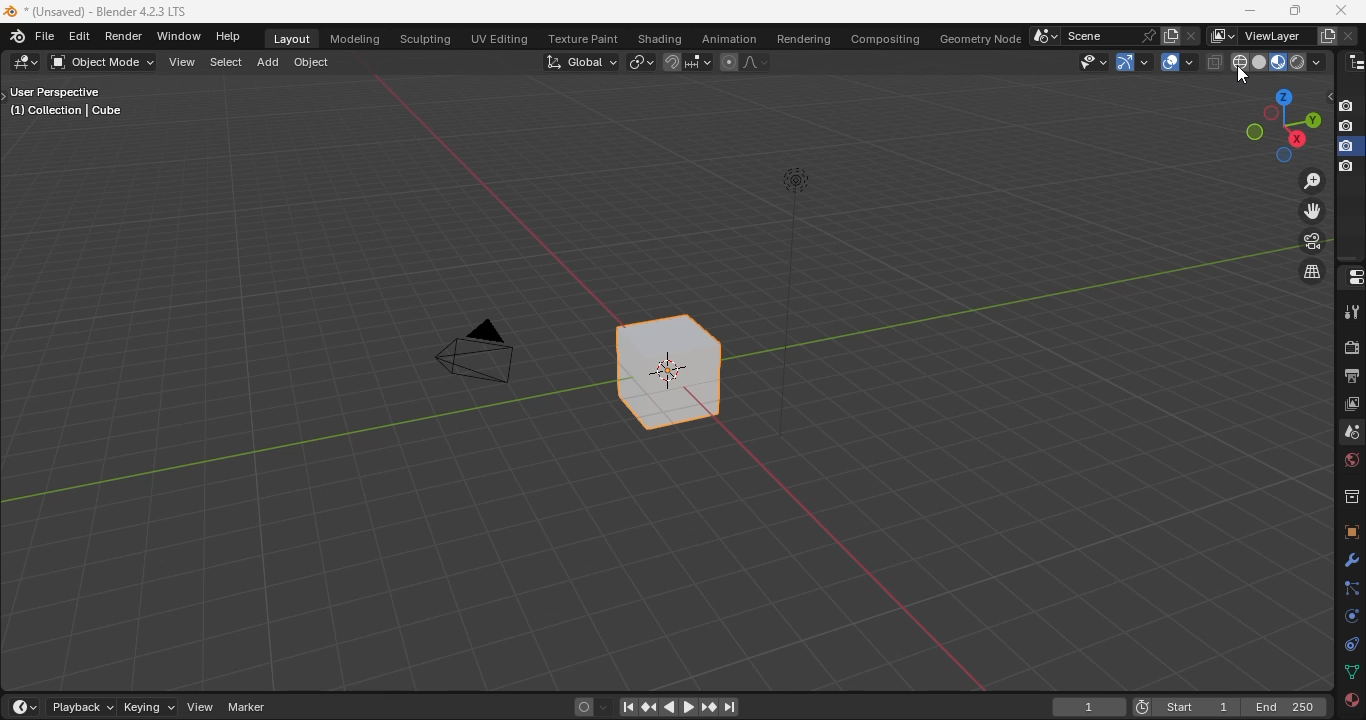 This screenshot has height=720, width=1366. Describe the element at coordinates (180, 36) in the screenshot. I see `window` at that location.